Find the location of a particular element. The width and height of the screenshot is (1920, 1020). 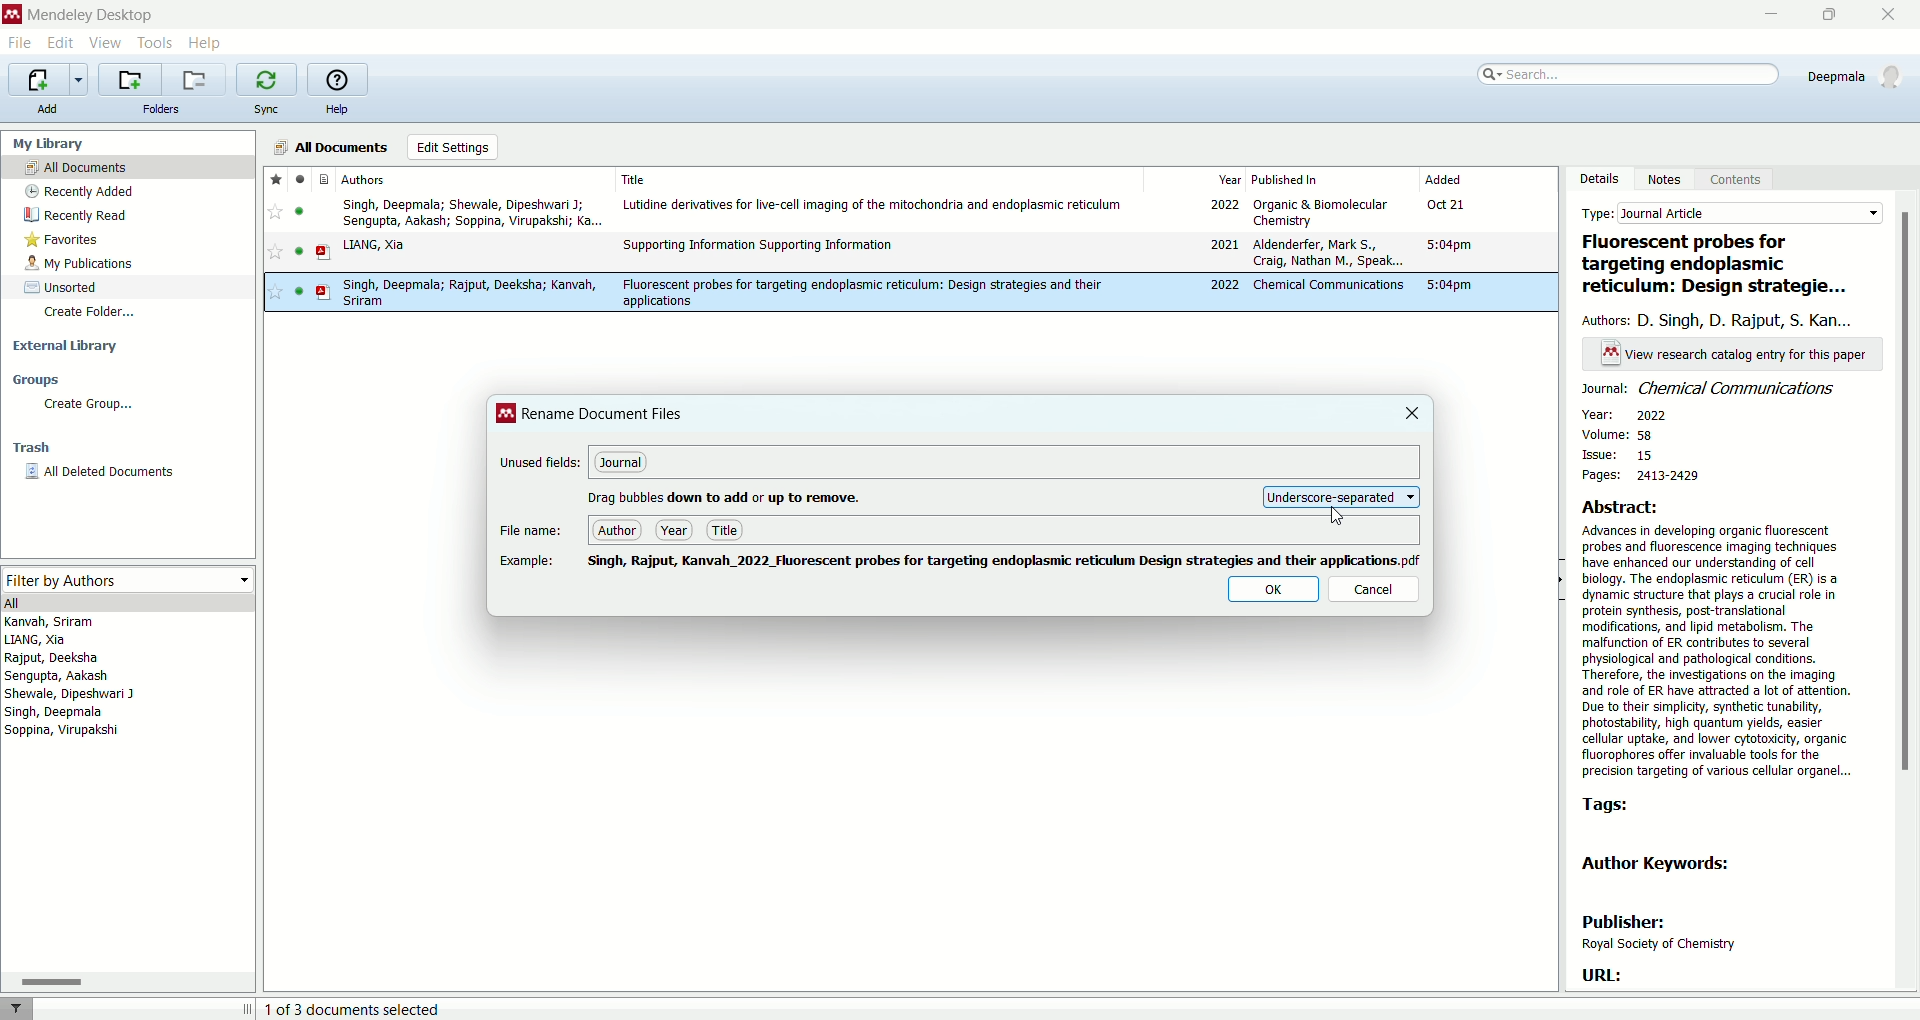

Singh, Deepmala; Shewale, Dipeshwari J;
Sengupta, Aakash; Soppina, Virupakshi; Ka... is located at coordinates (468, 212).